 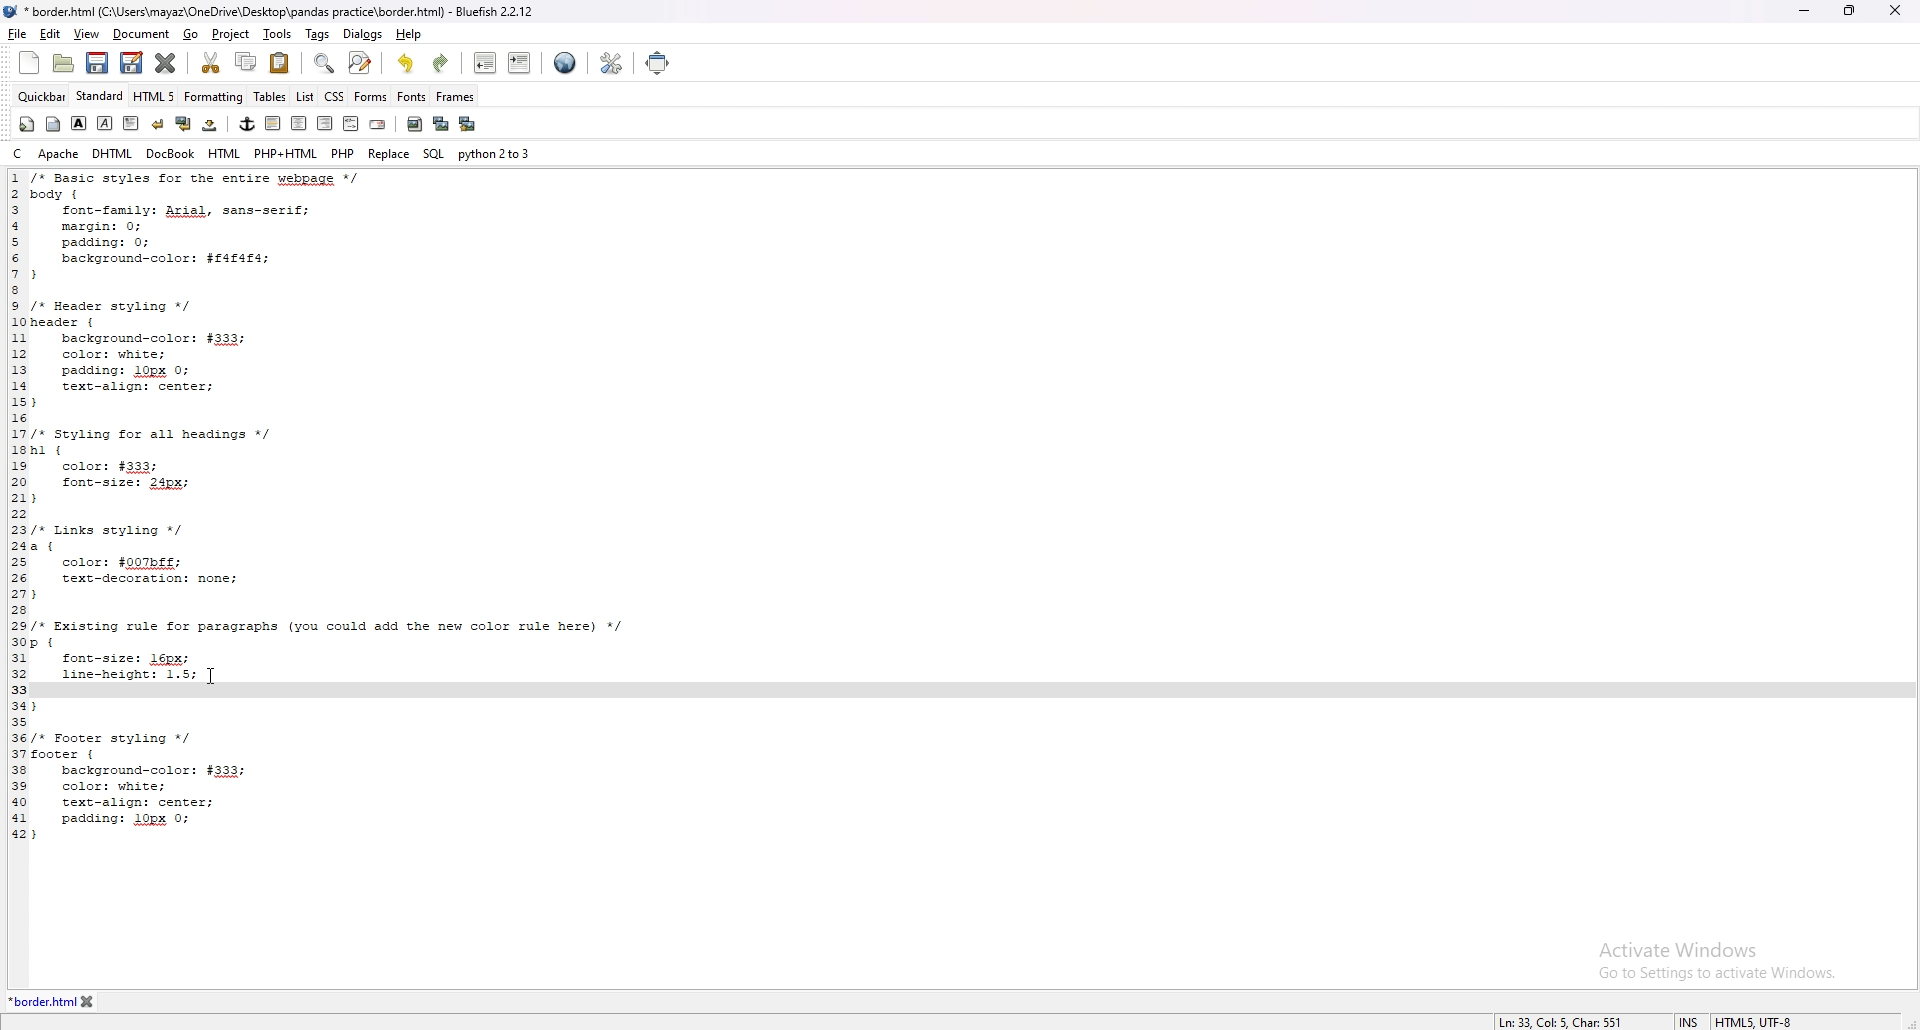 What do you see at coordinates (140, 35) in the screenshot?
I see `document` at bounding box center [140, 35].